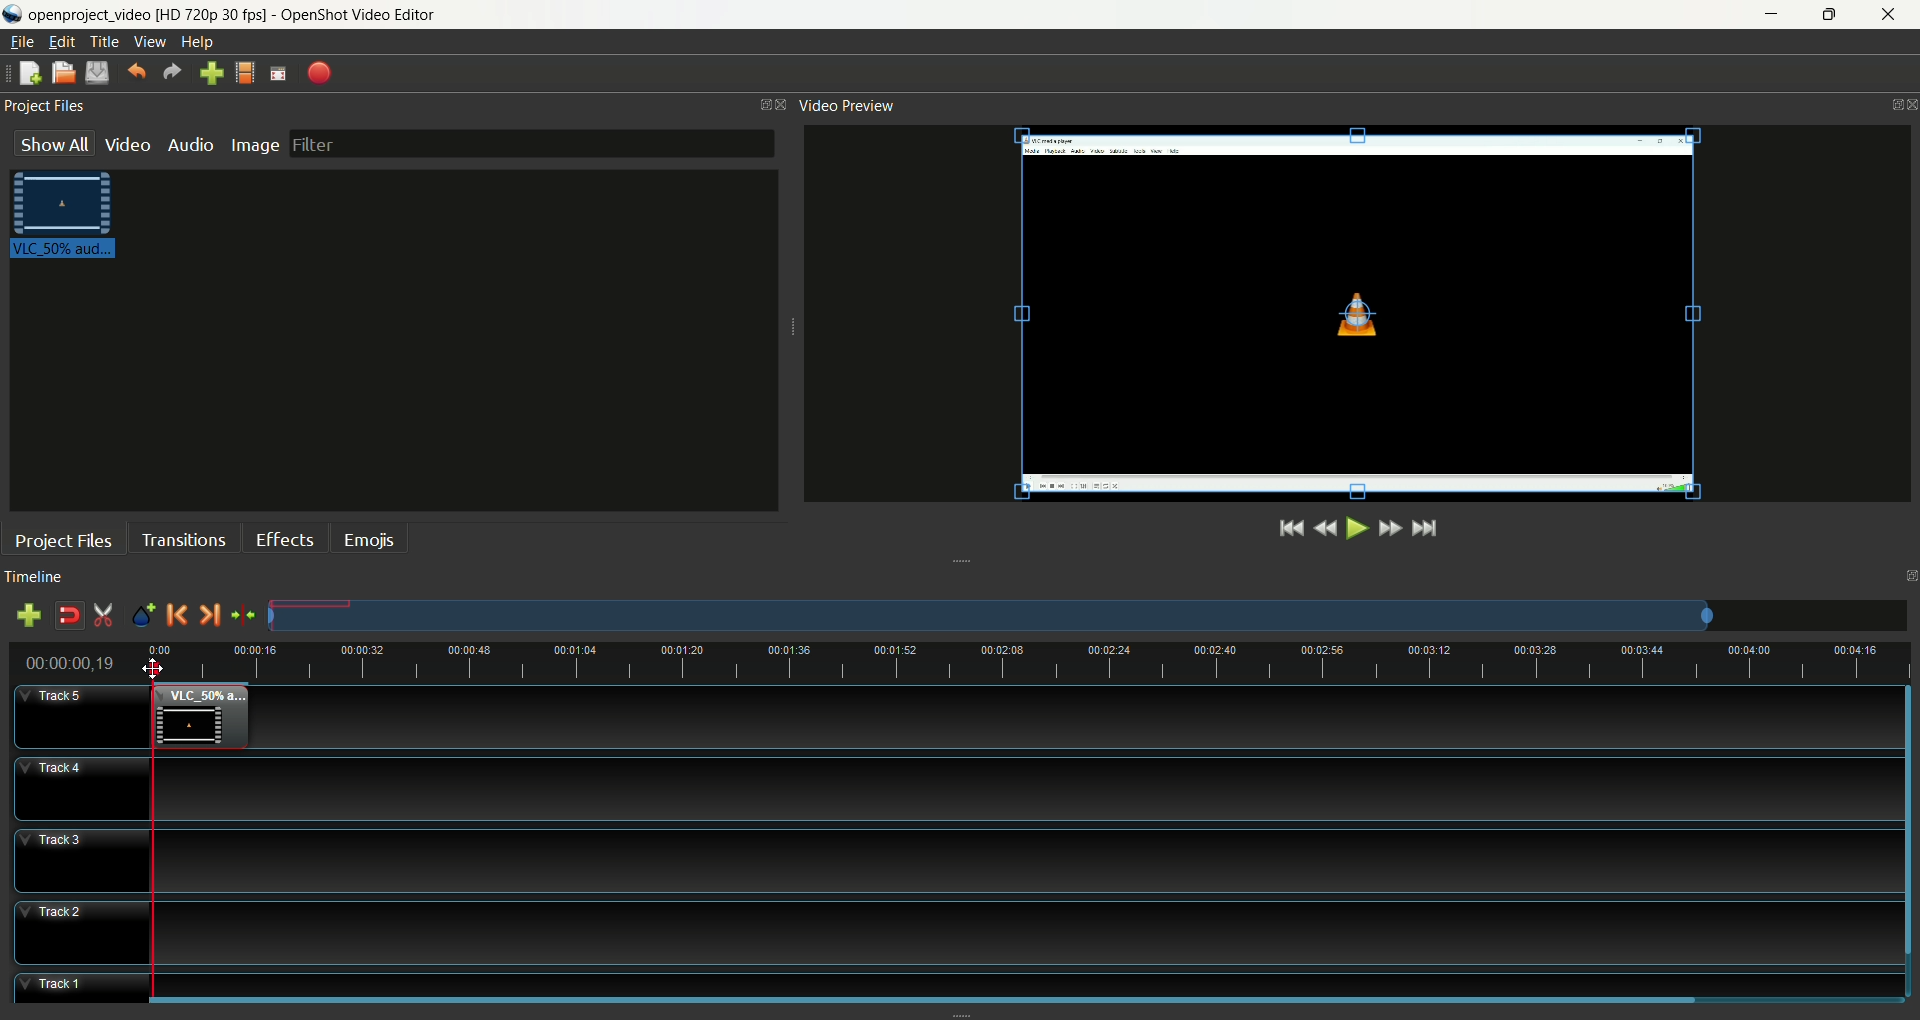 The height and width of the screenshot is (1020, 1920). Describe the element at coordinates (244, 619) in the screenshot. I see `center the timeline on the playhead` at that location.